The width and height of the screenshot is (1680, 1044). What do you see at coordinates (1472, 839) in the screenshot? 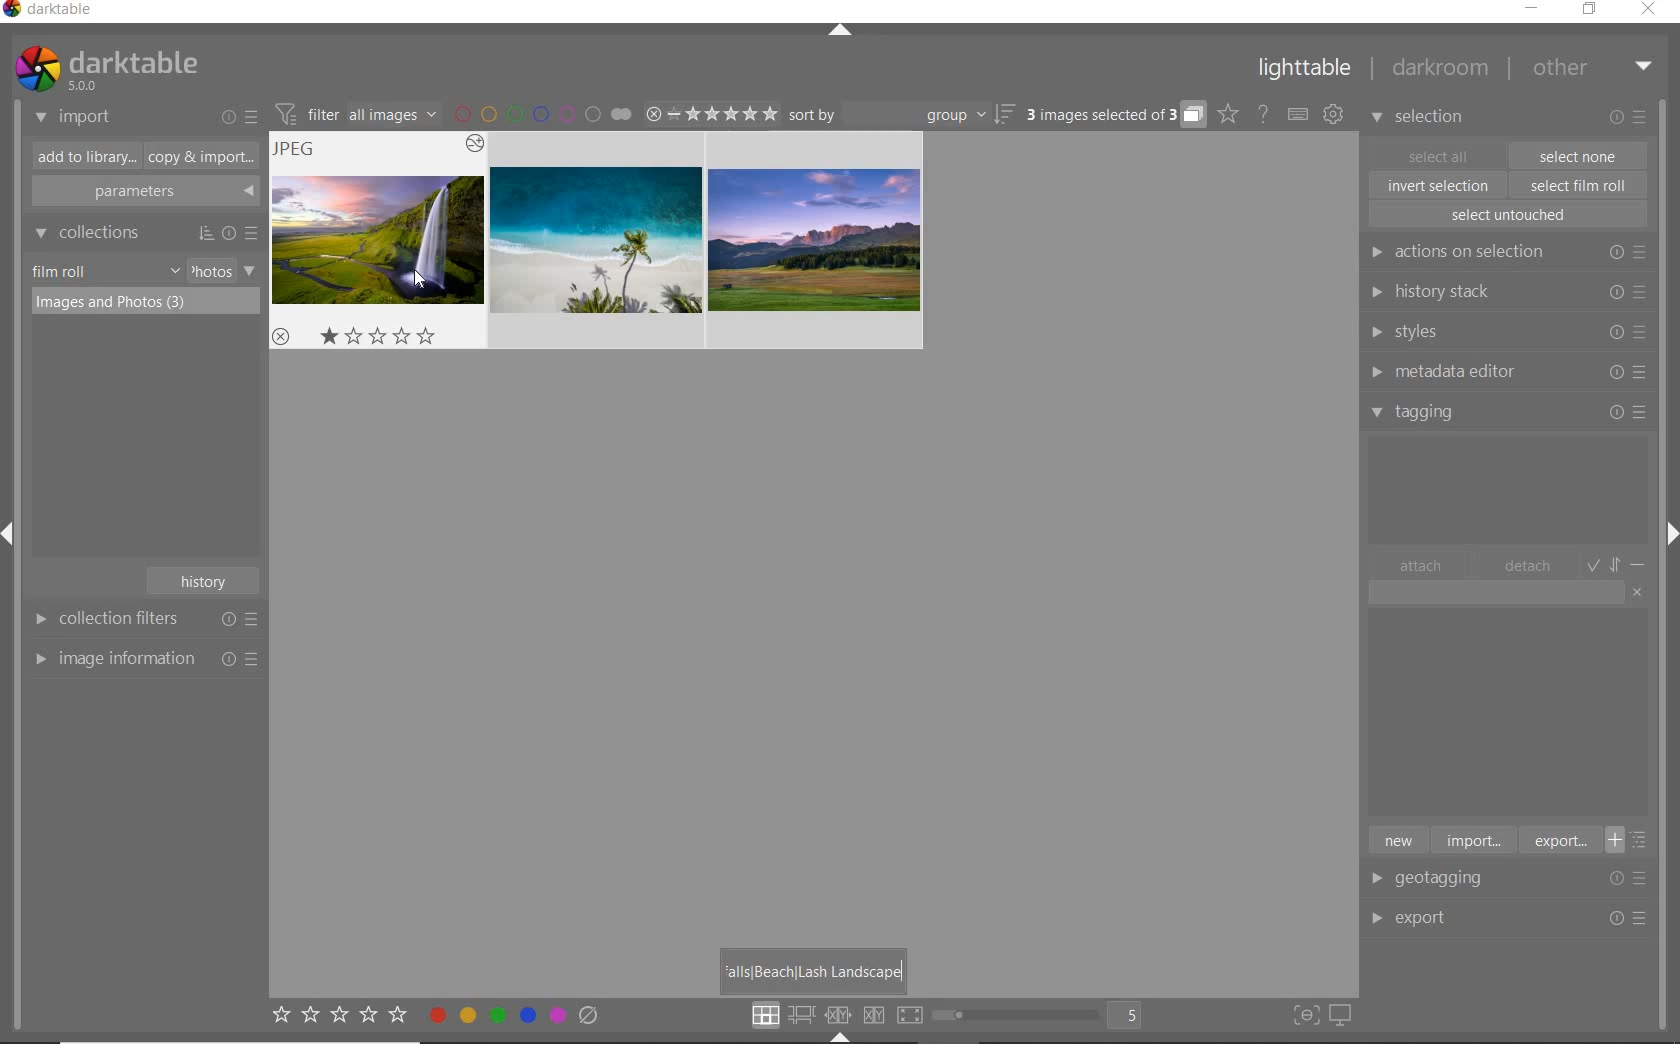
I see `import` at bounding box center [1472, 839].